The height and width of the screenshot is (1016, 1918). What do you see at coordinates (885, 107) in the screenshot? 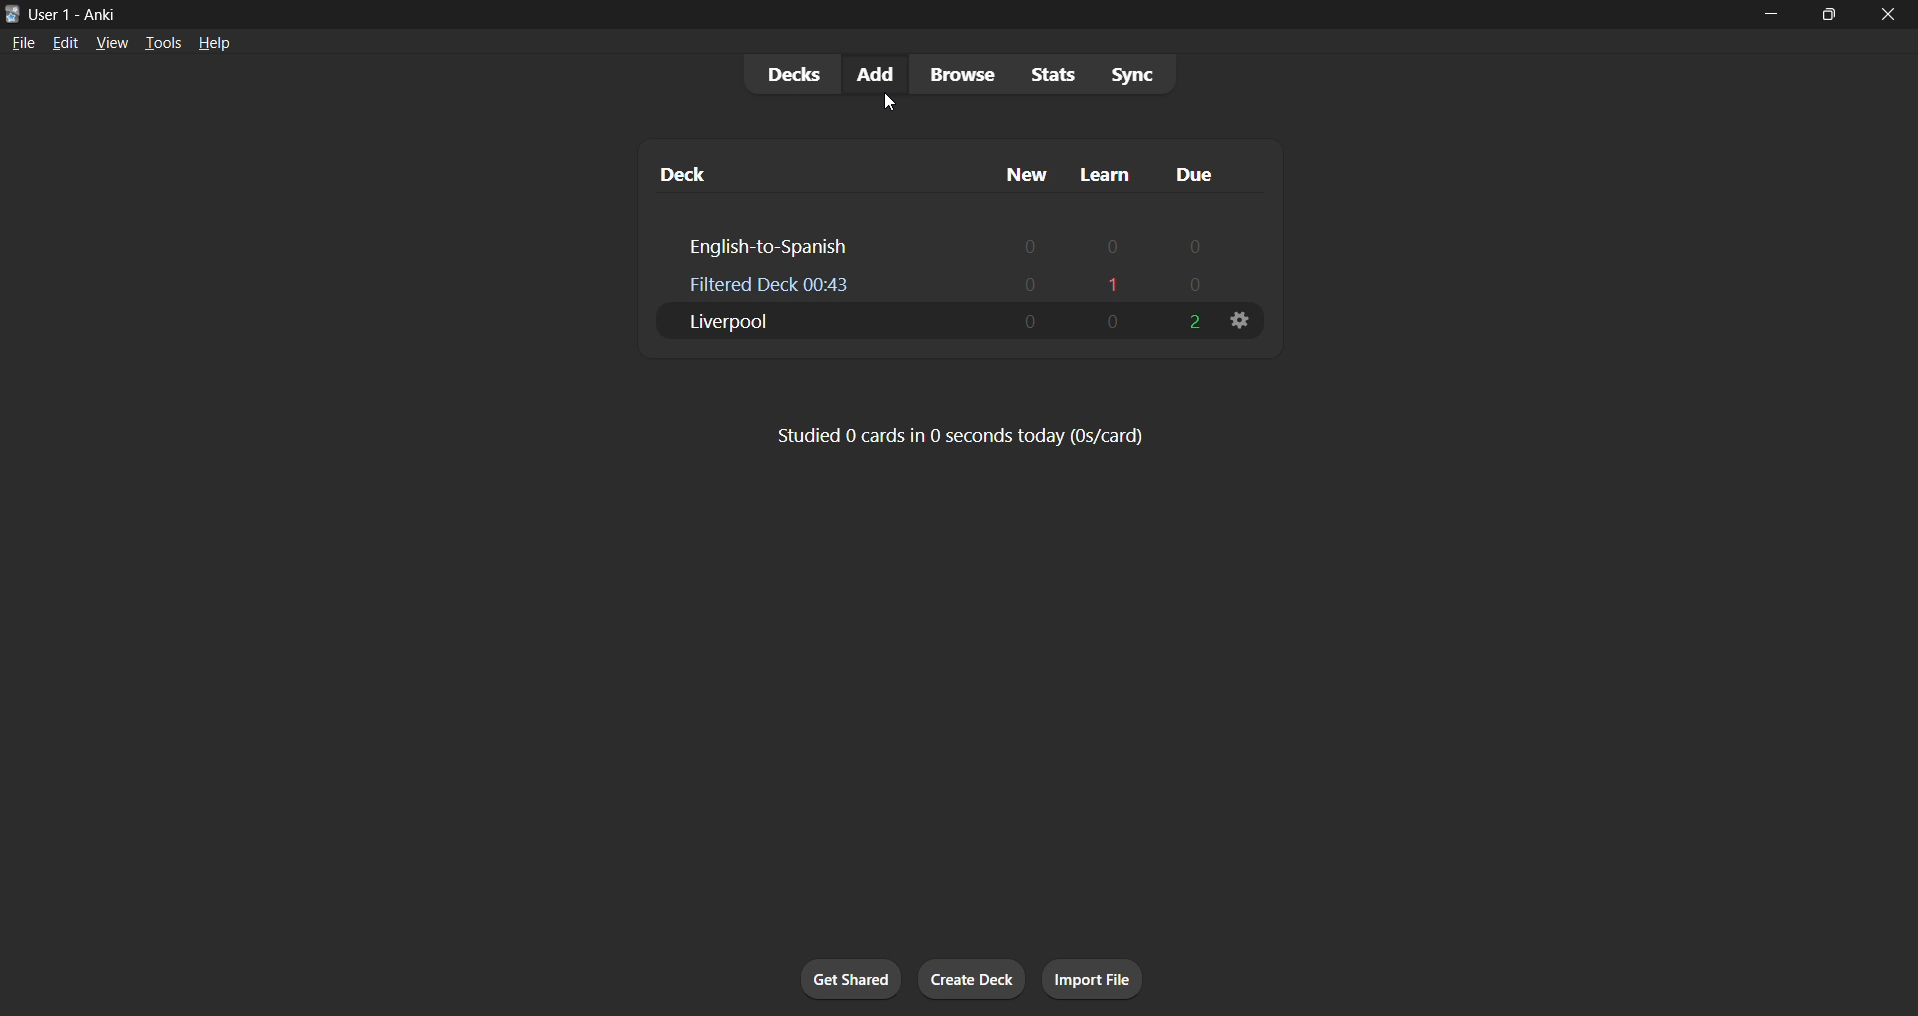
I see `Cursor` at bounding box center [885, 107].